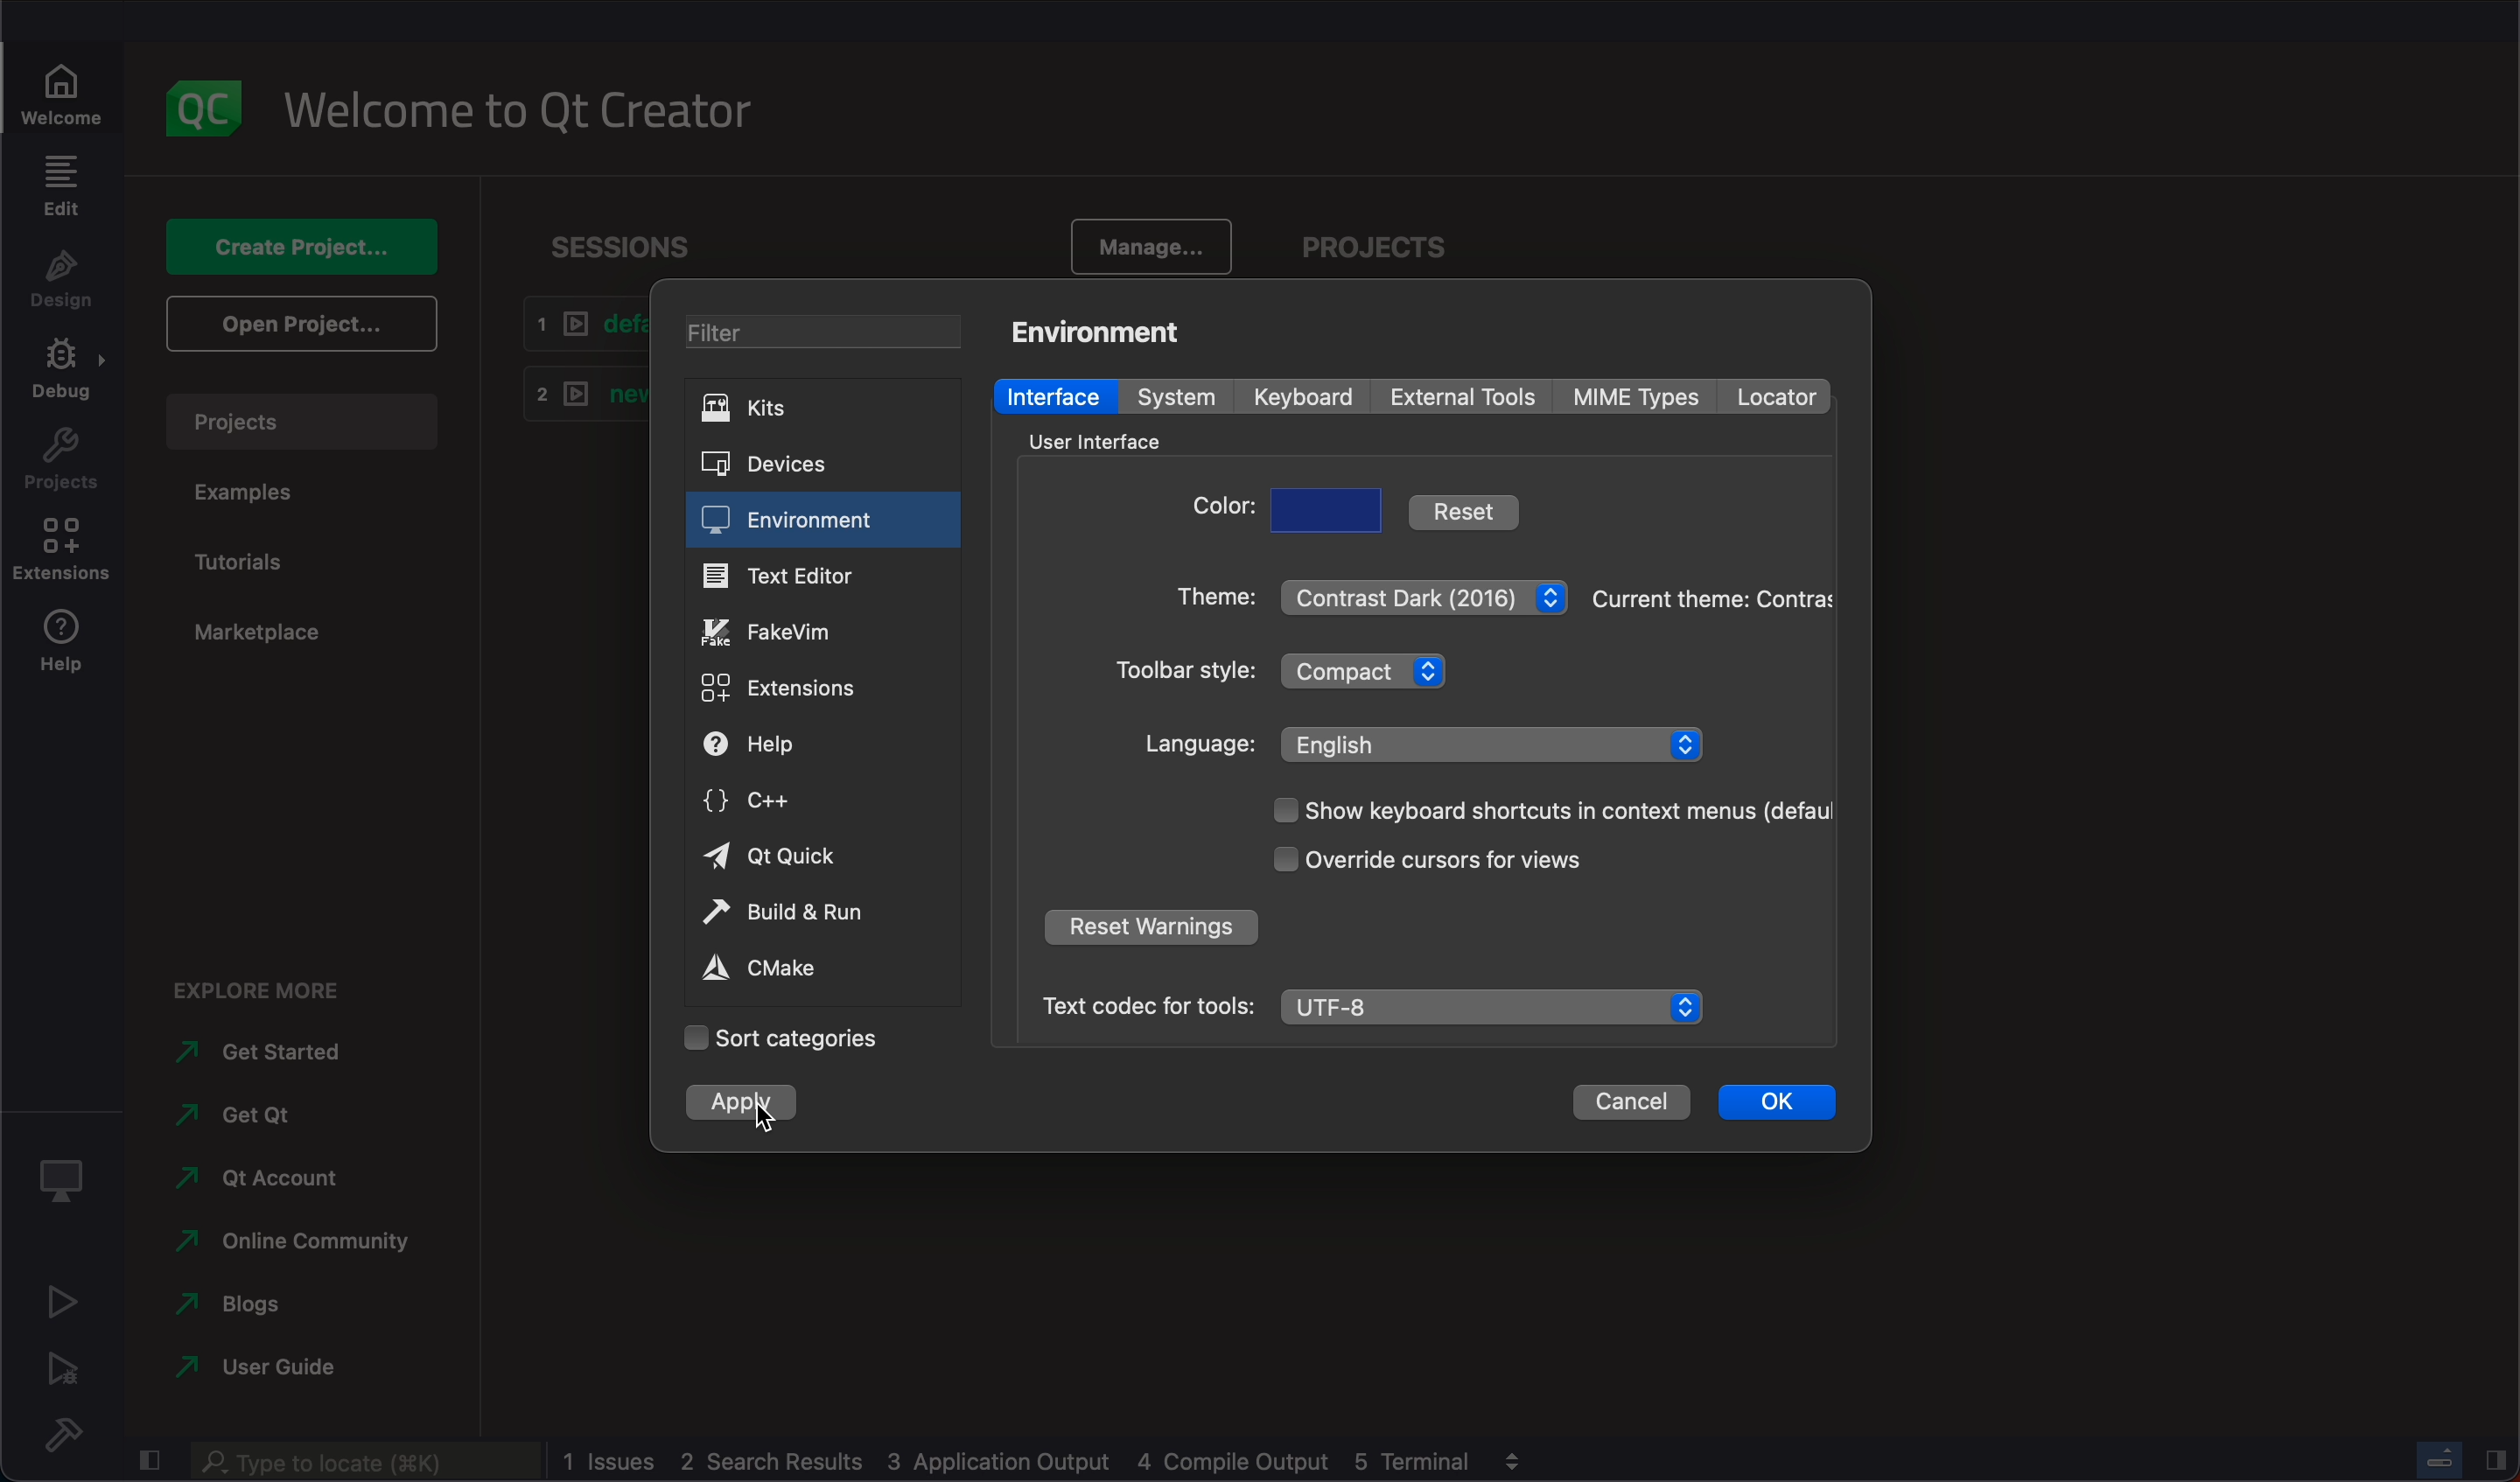  What do you see at coordinates (1138, 1005) in the screenshot?
I see `Text codec for tools` at bounding box center [1138, 1005].